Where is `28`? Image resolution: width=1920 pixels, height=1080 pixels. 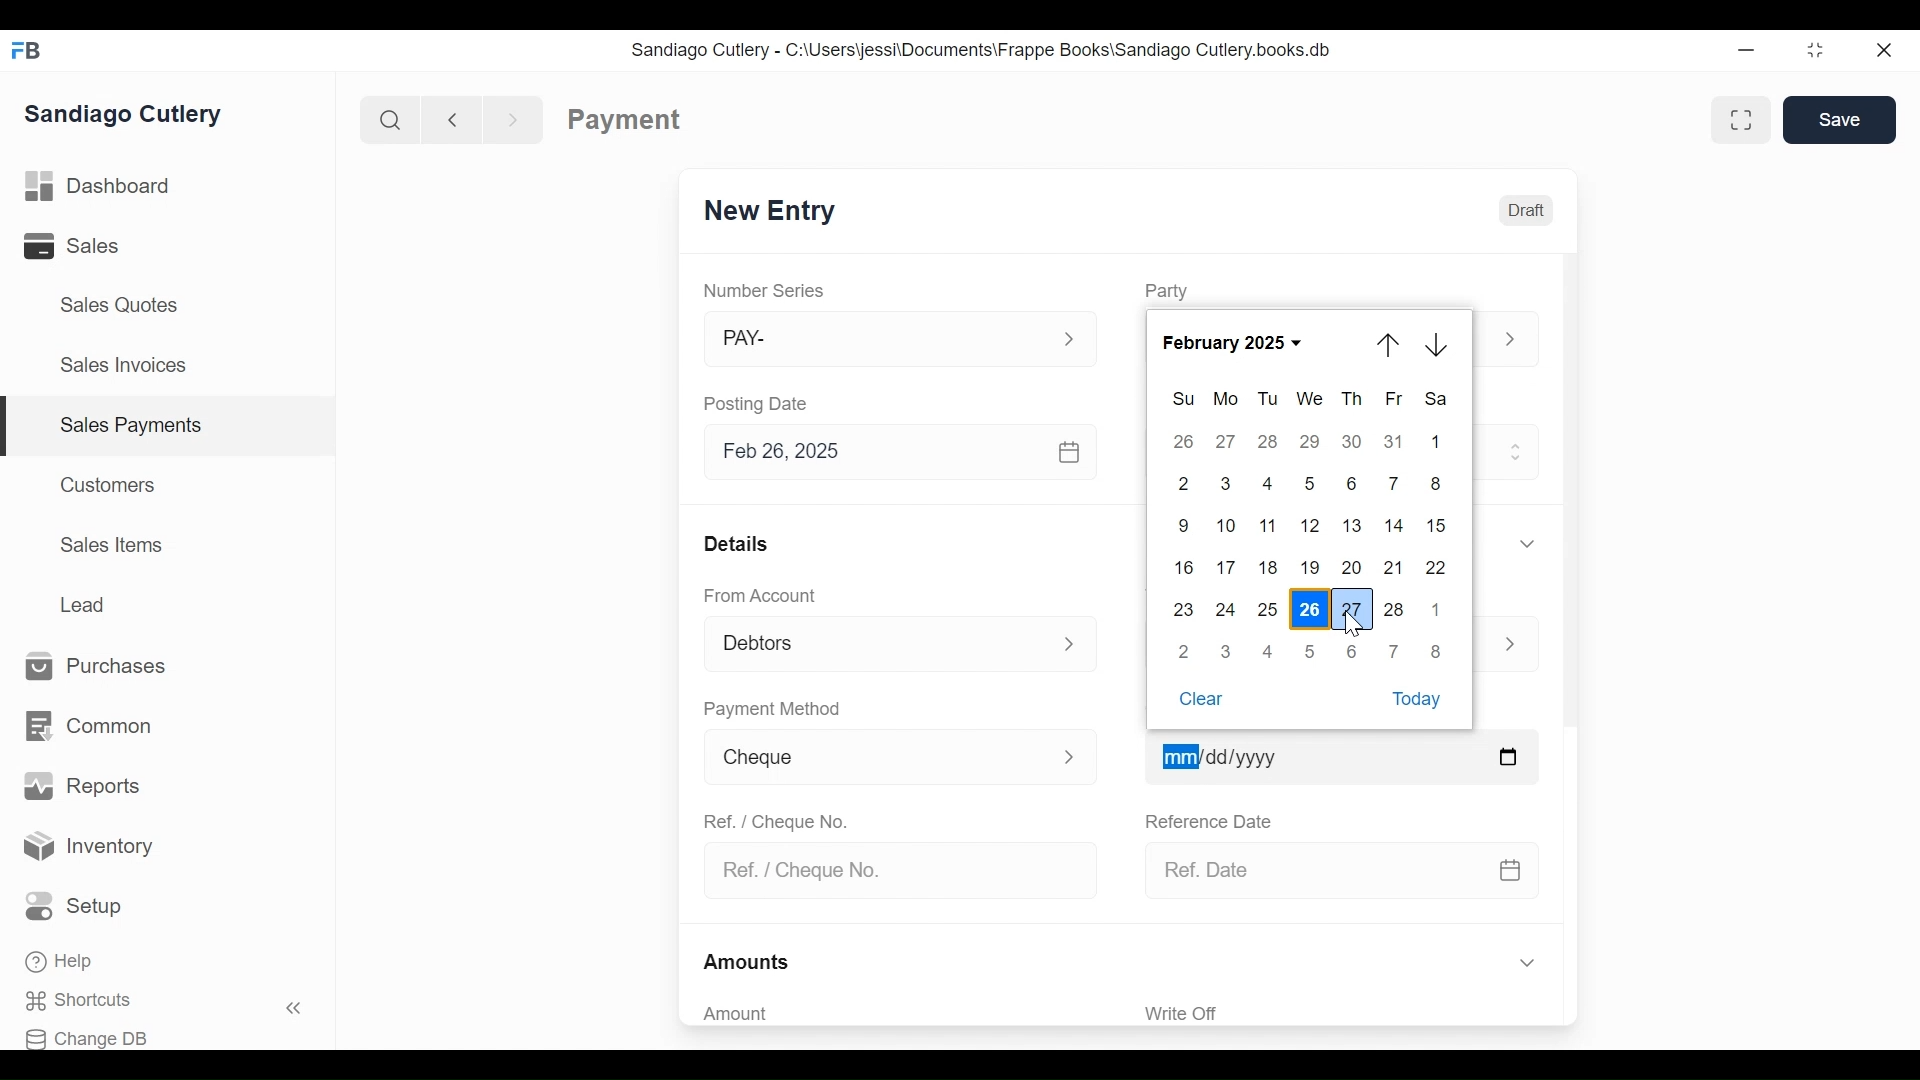 28 is located at coordinates (1395, 612).